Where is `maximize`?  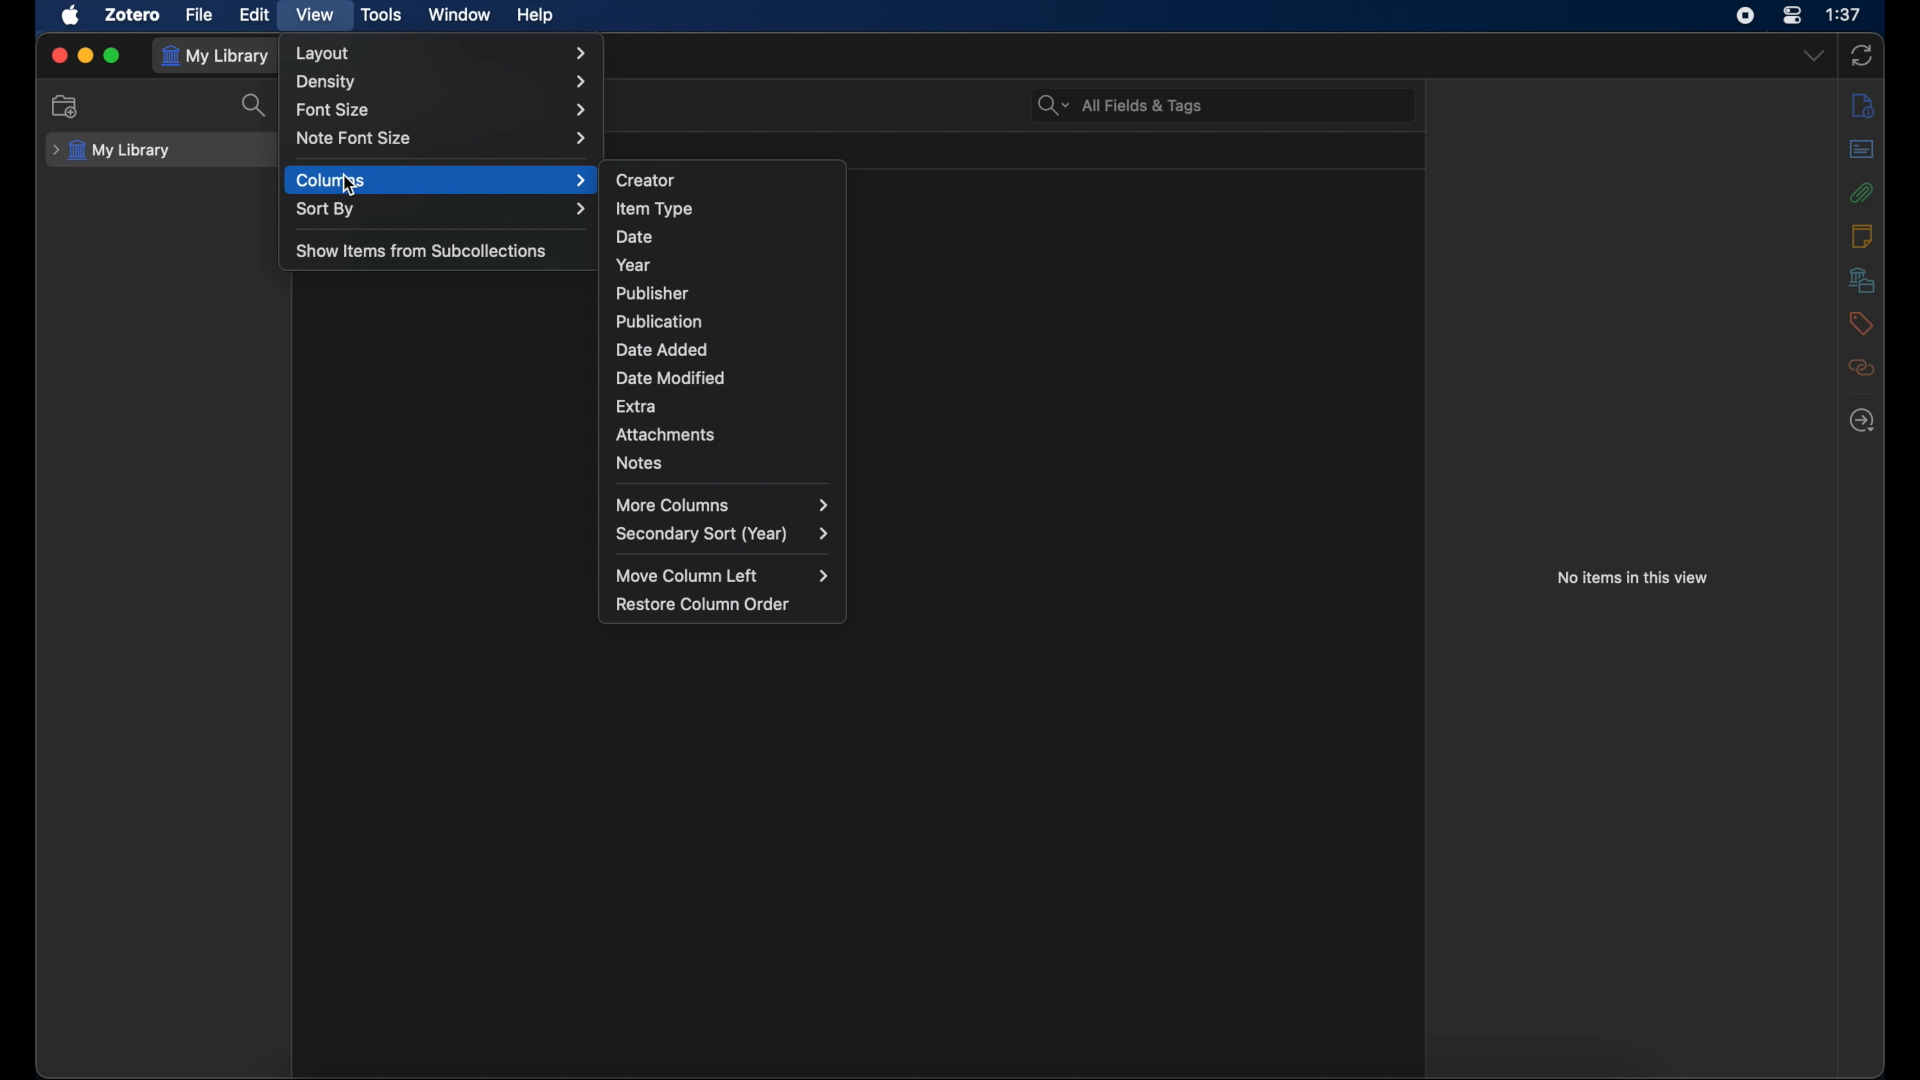 maximize is located at coordinates (114, 56).